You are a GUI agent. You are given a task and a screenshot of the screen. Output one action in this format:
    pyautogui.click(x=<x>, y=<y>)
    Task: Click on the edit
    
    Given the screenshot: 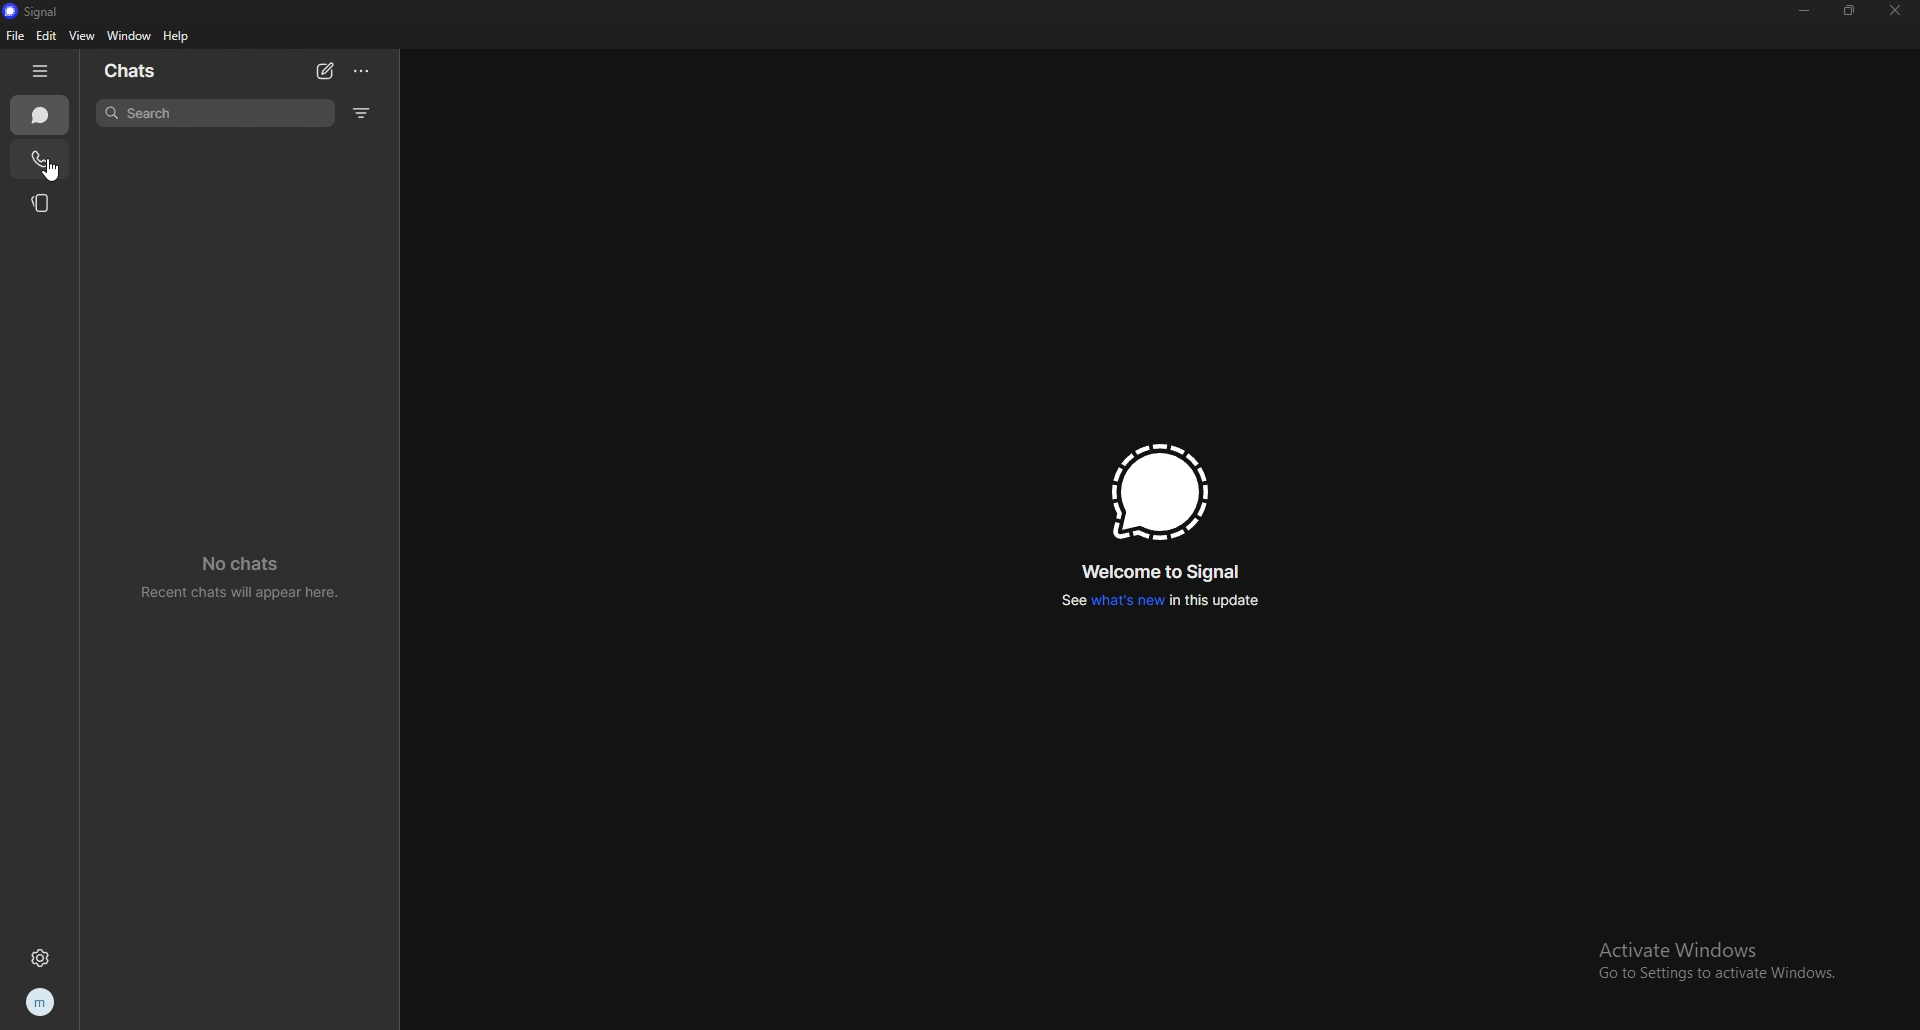 What is the action you would take?
    pyautogui.click(x=46, y=36)
    